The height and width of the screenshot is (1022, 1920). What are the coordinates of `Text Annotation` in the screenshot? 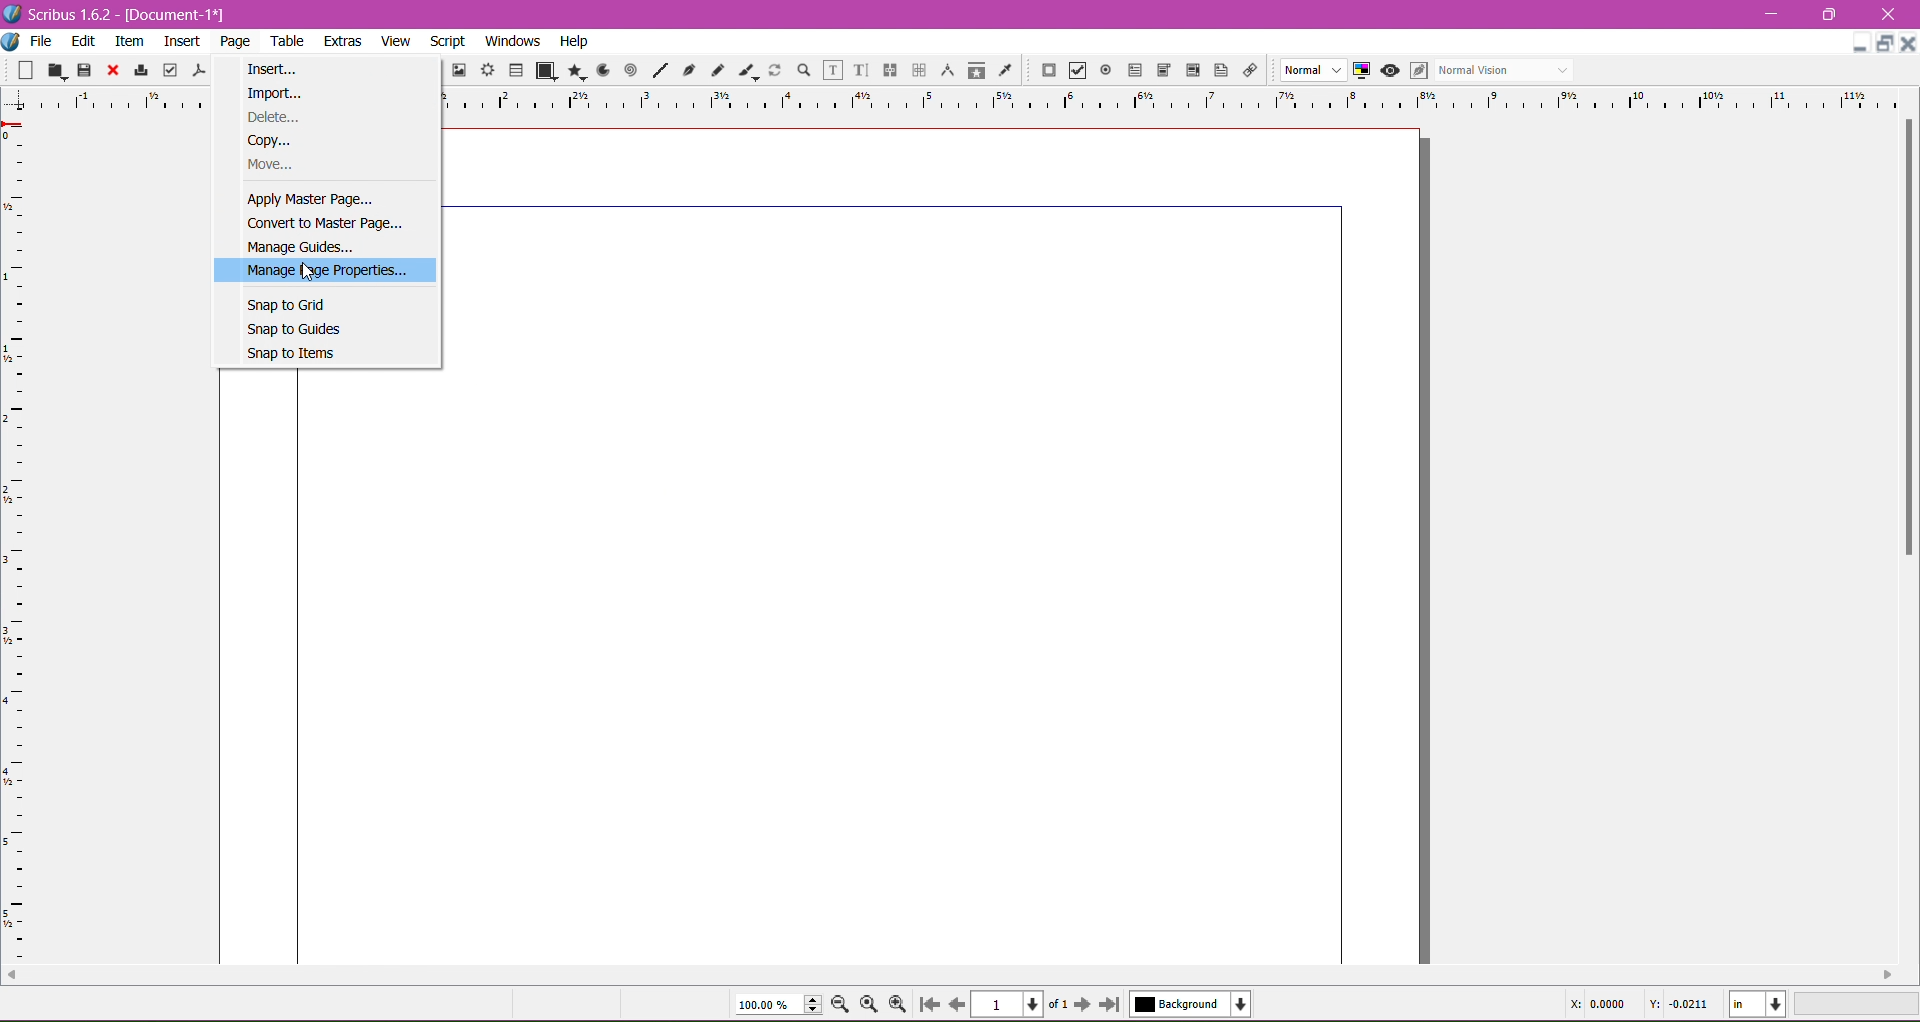 It's located at (1219, 71).